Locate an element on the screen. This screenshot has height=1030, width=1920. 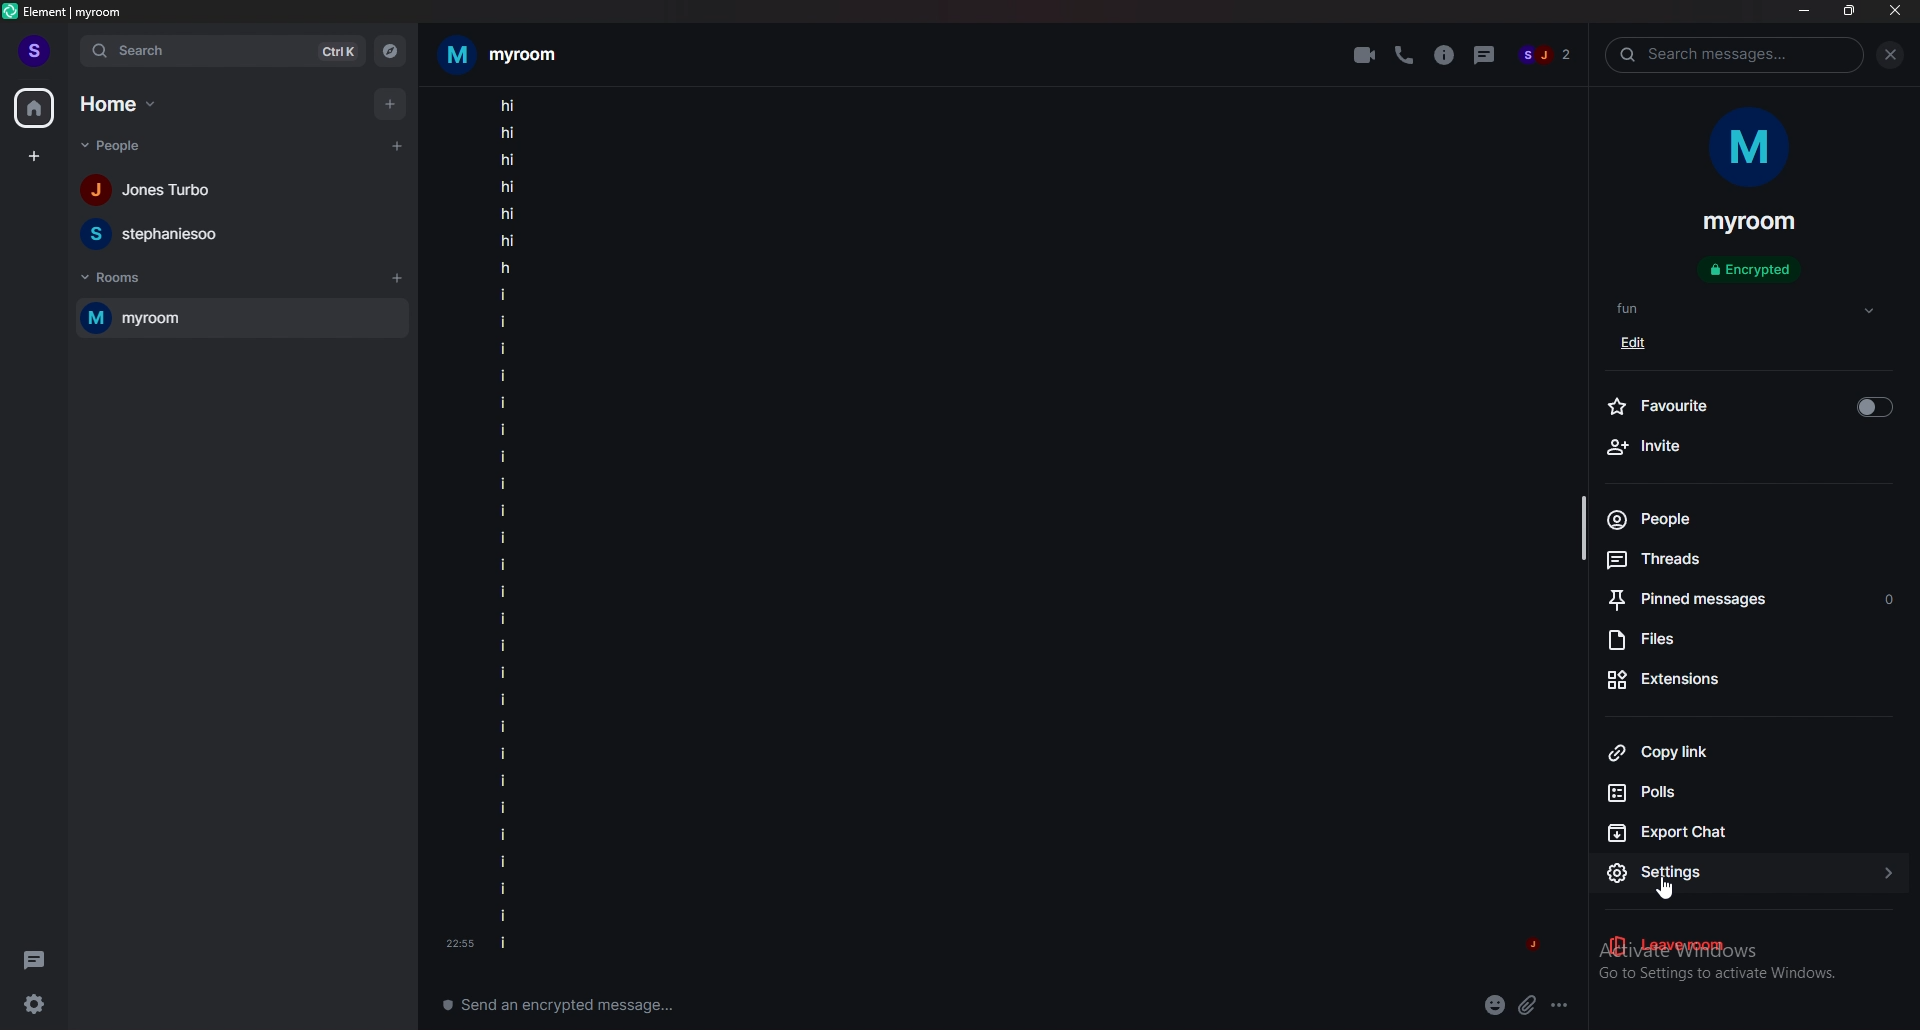
video call is located at coordinates (1366, 53).